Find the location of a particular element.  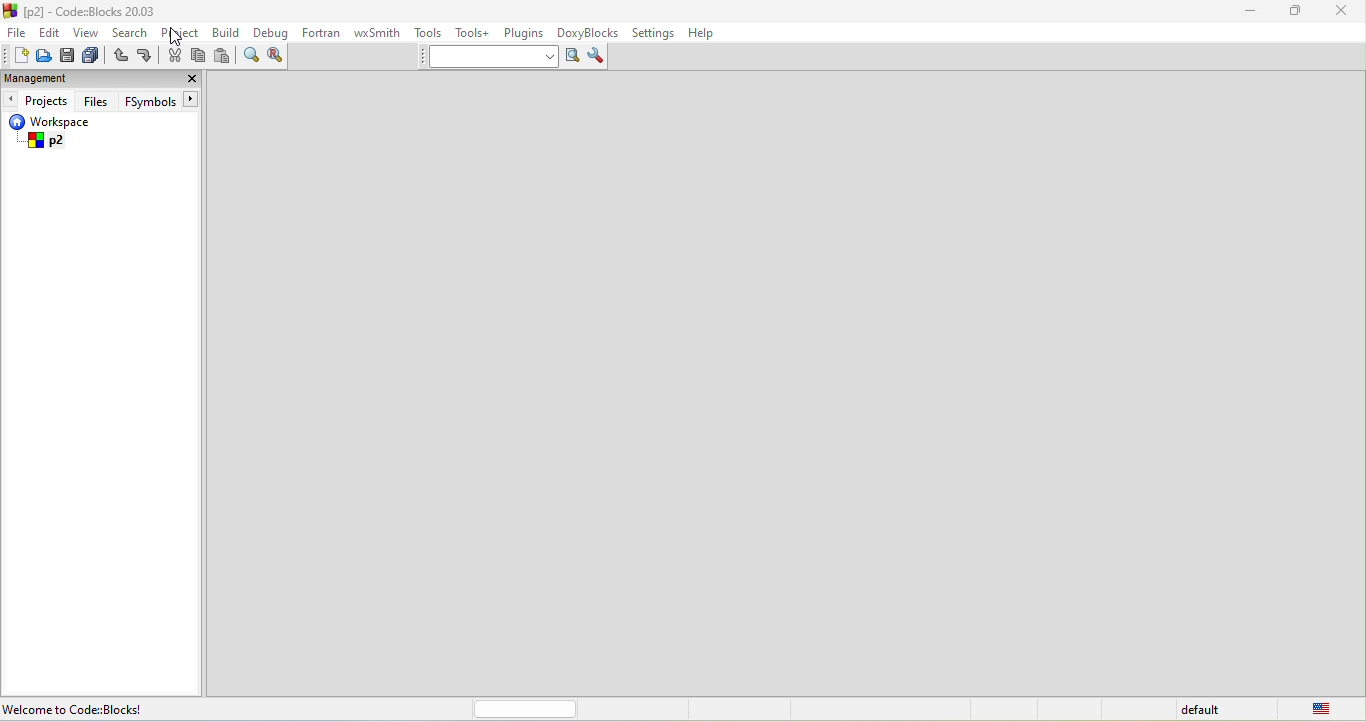

redo is located at coordinates (146, 57).